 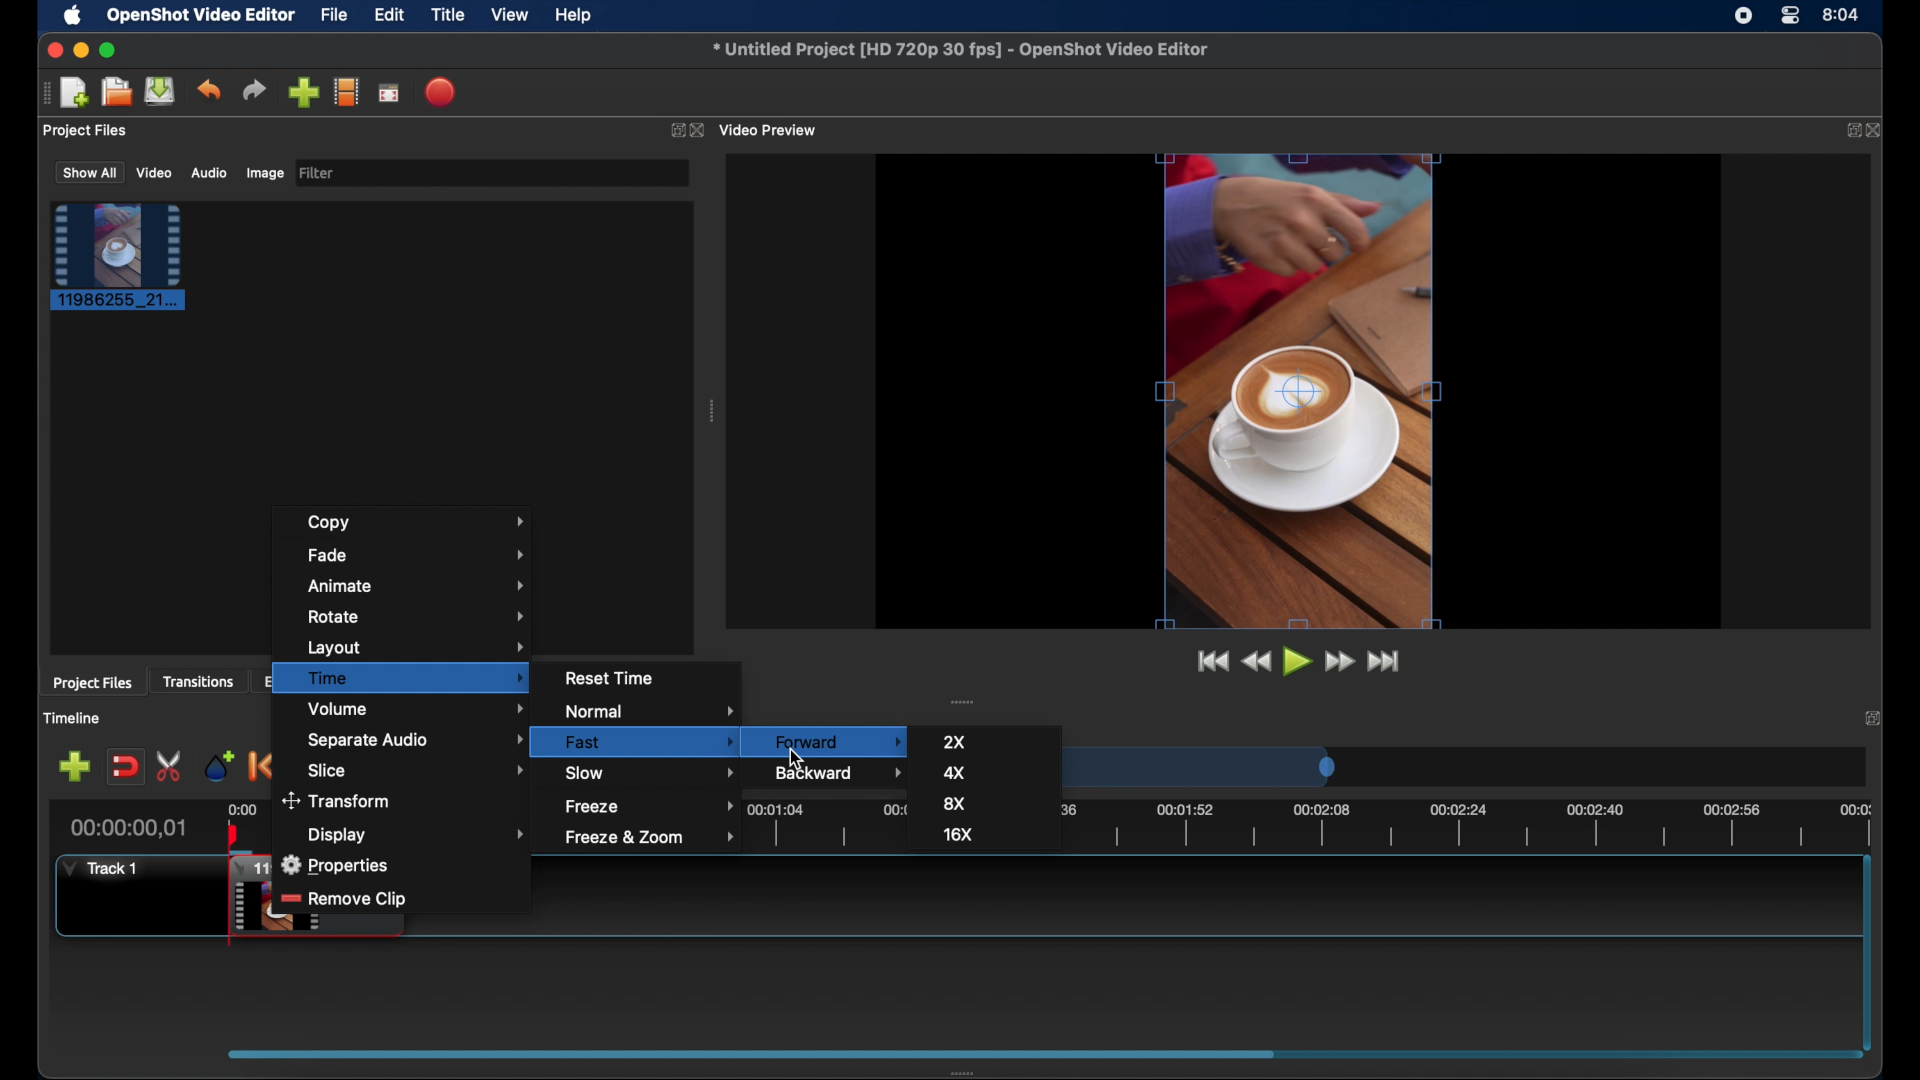 What do you see at coordinates (129, 828) in the screenshot?
I see `current time indicator` at bounding box center [129, 828].